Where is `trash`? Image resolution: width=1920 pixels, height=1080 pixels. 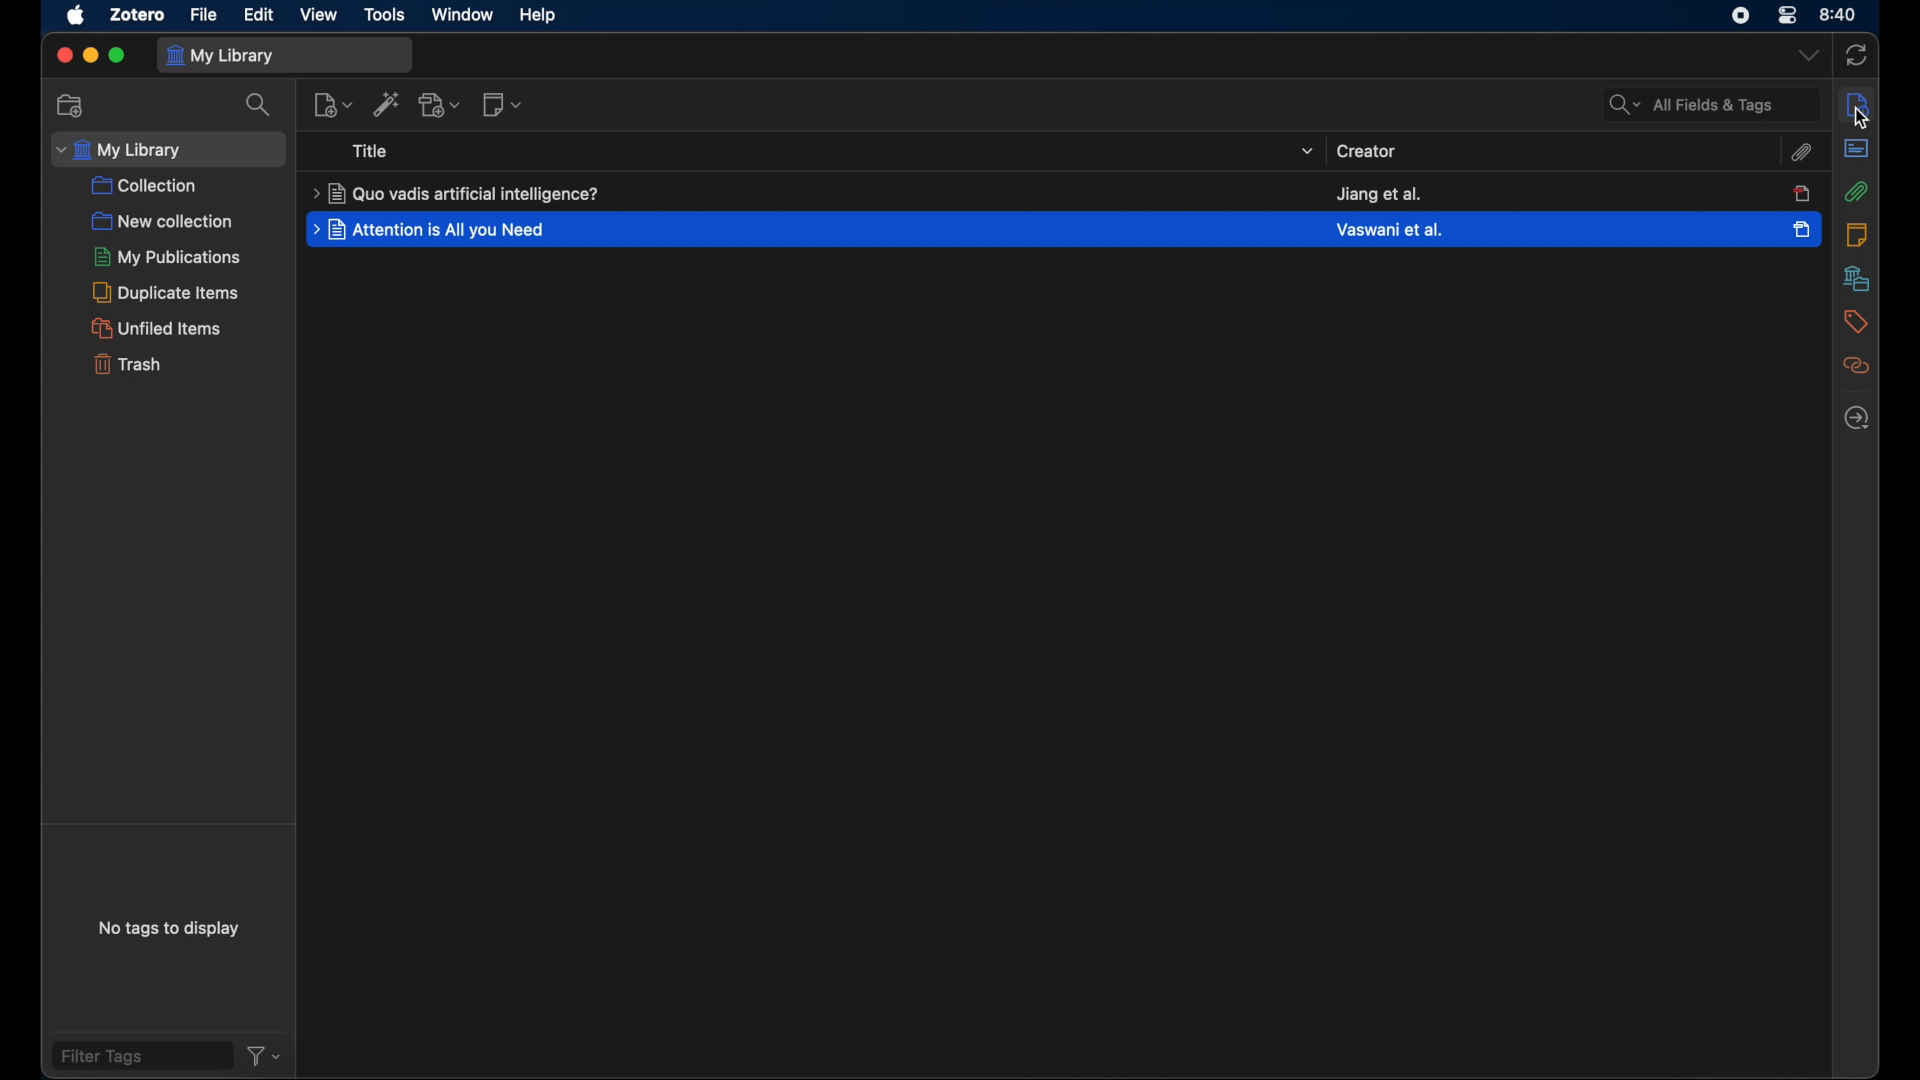
trash is located at coordinates (126, 363).